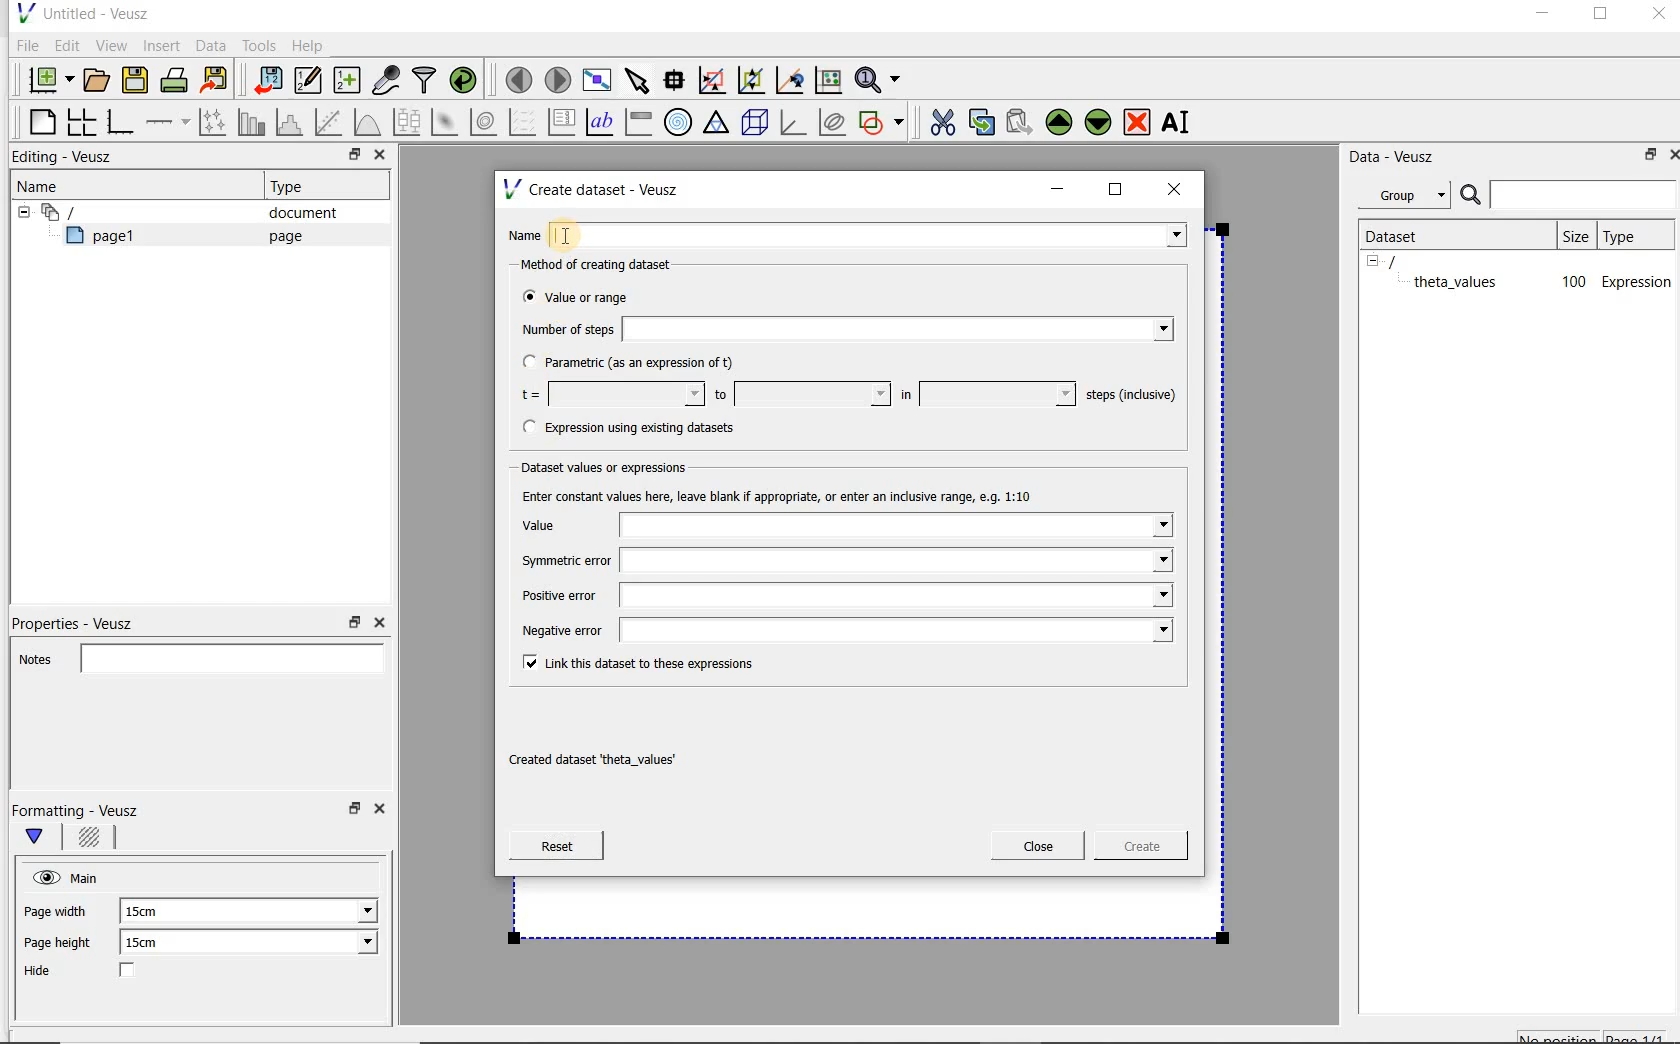  What do you see at coordinates (66, 45) in the screenshot?
I see `Edit` at bounding box center [66, 45].